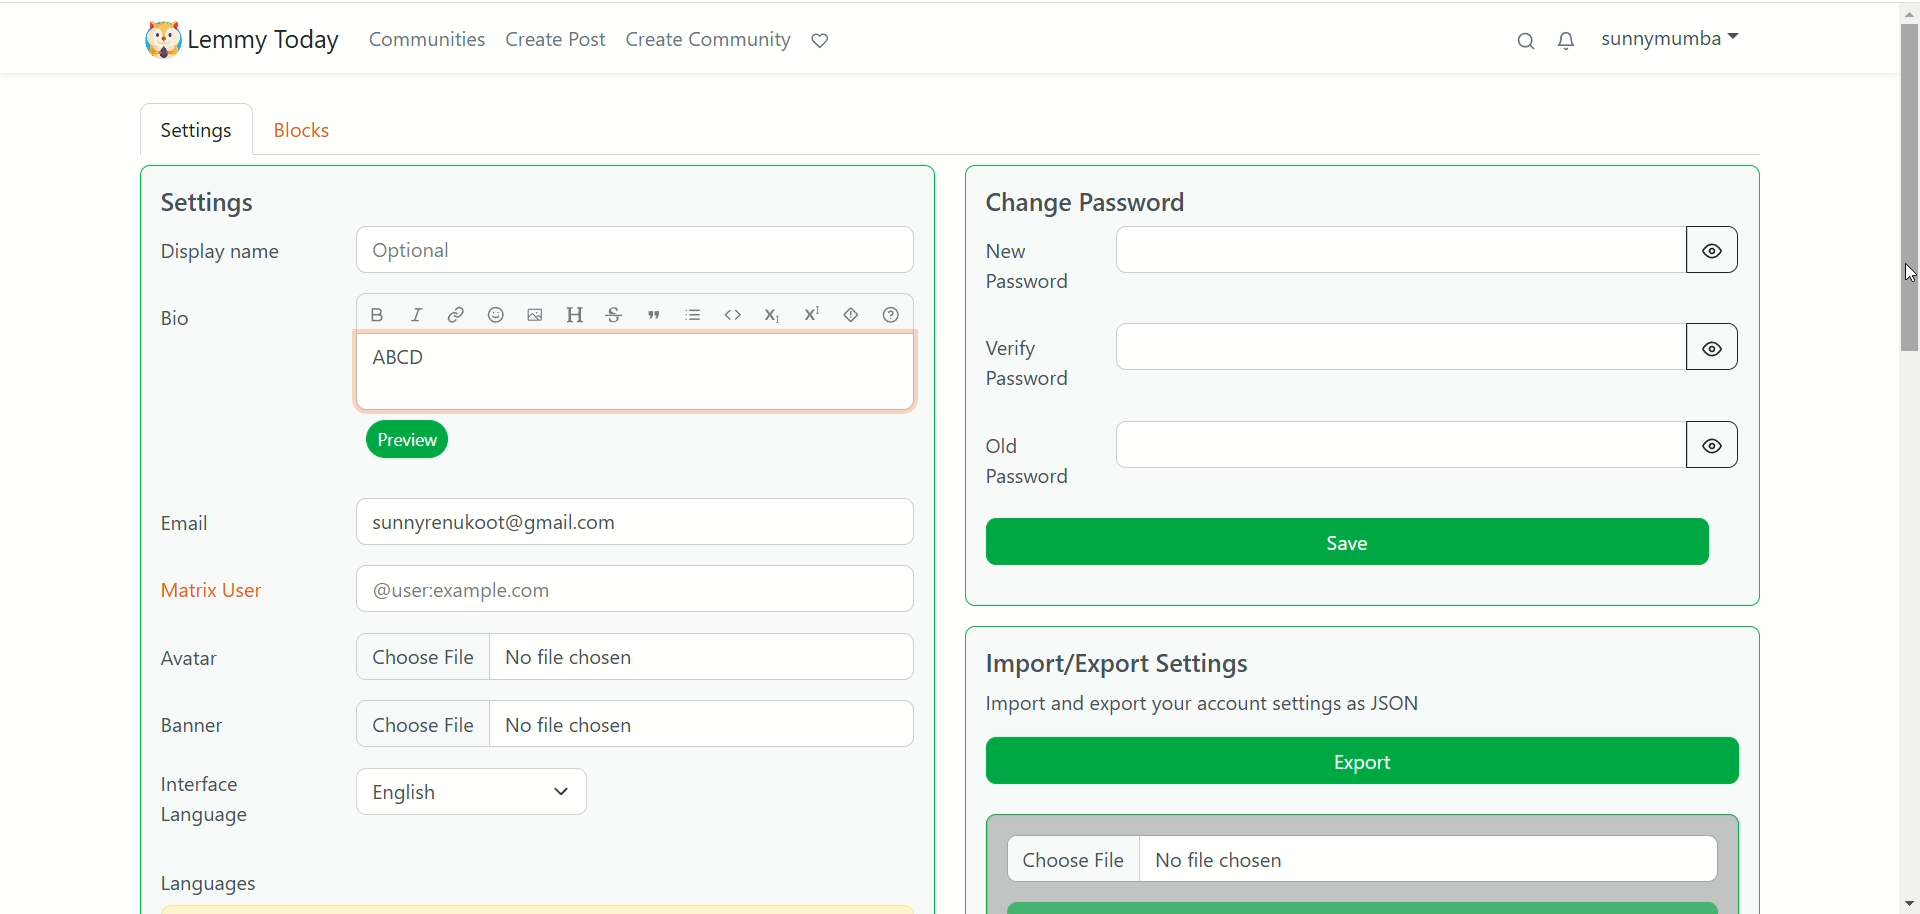 This screenshot has width=1920, height=914. I want to click on preview, so click(413, 441).